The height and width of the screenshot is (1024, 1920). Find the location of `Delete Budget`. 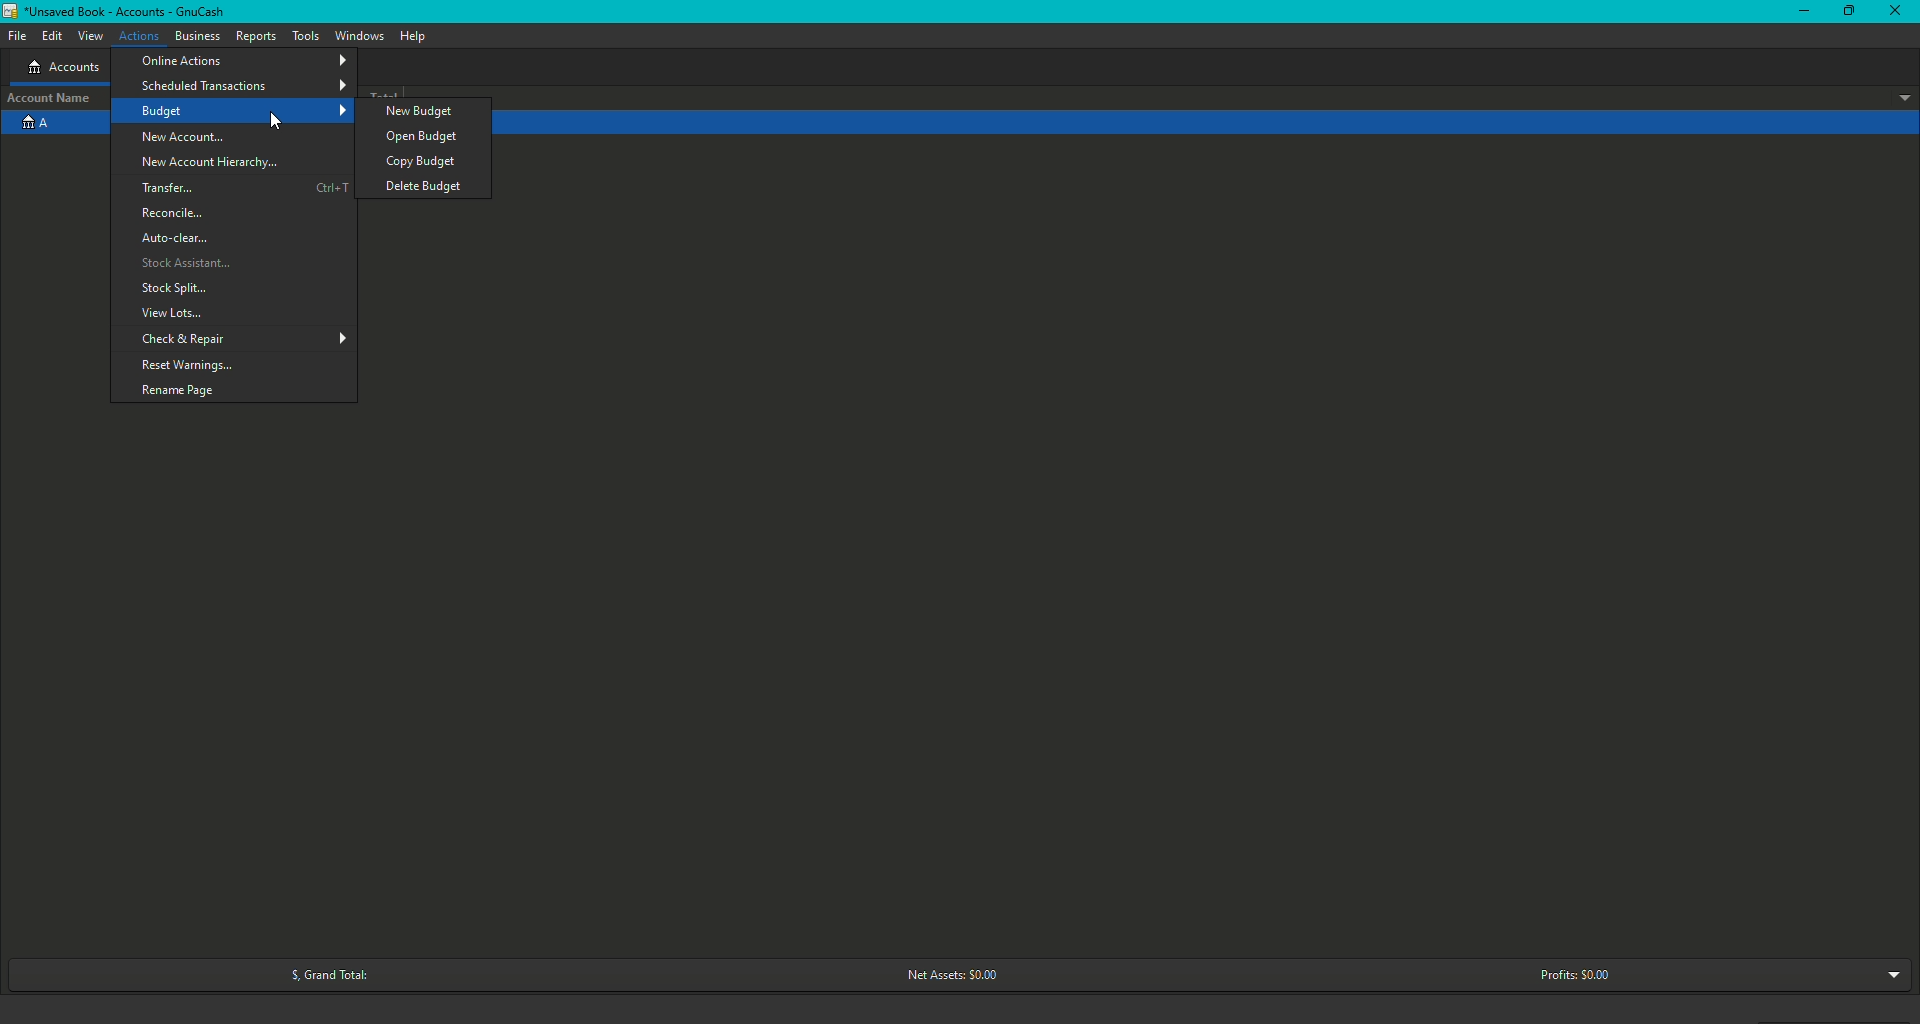

Delete Budget is located at coordinates (421, 187).